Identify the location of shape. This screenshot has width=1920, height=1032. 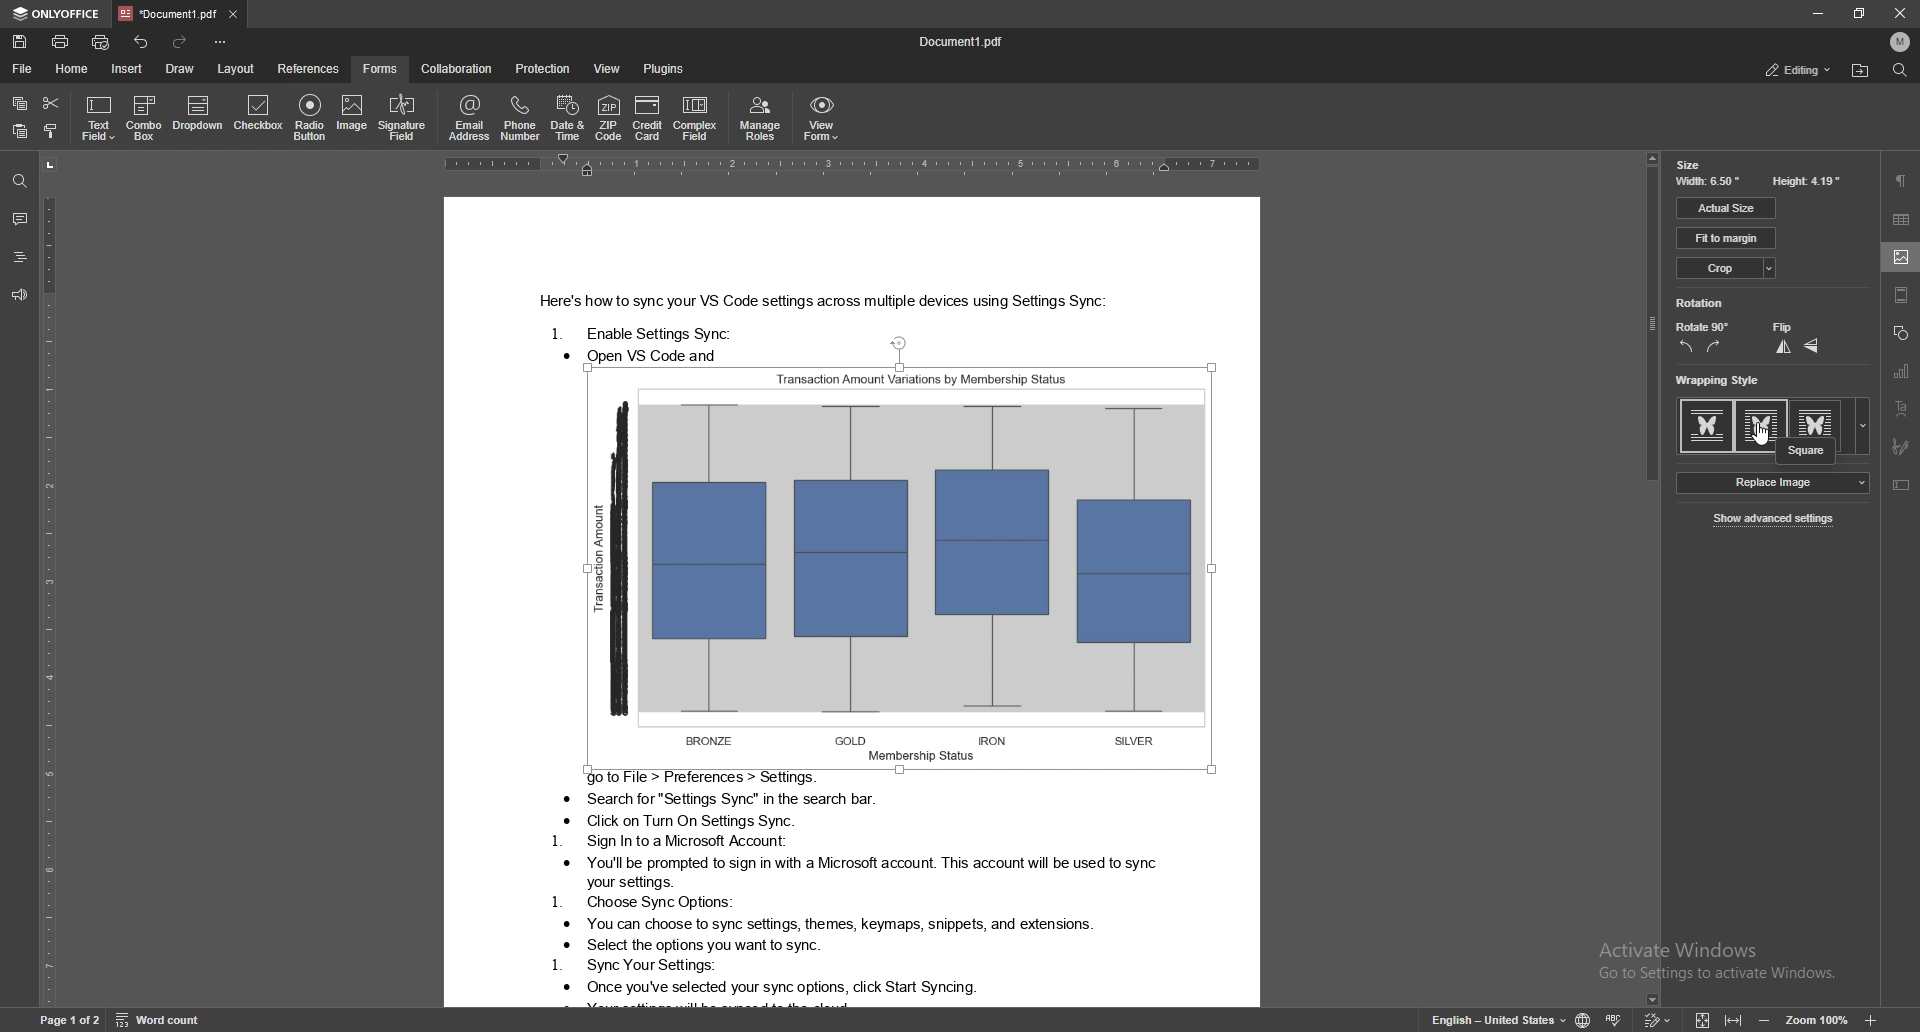
(1901, 333).